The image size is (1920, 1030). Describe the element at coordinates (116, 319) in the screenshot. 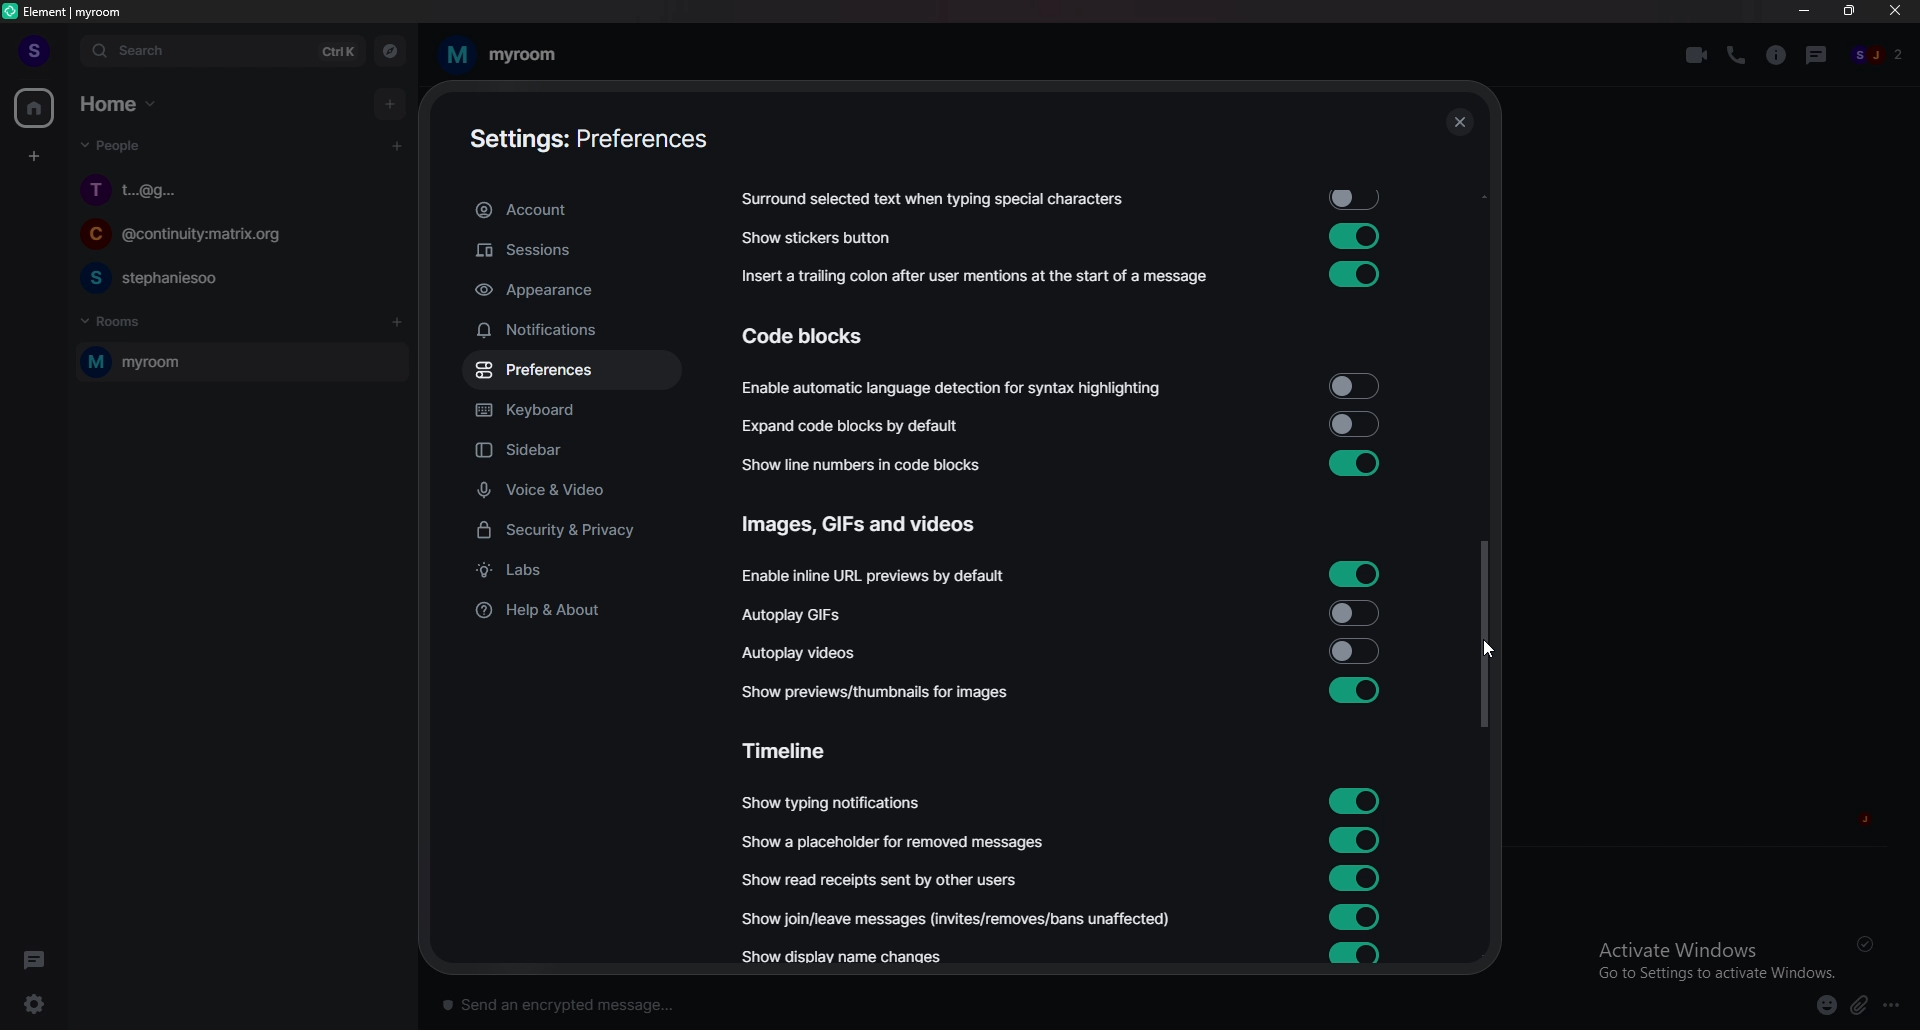

I see `Rooms` at that location.